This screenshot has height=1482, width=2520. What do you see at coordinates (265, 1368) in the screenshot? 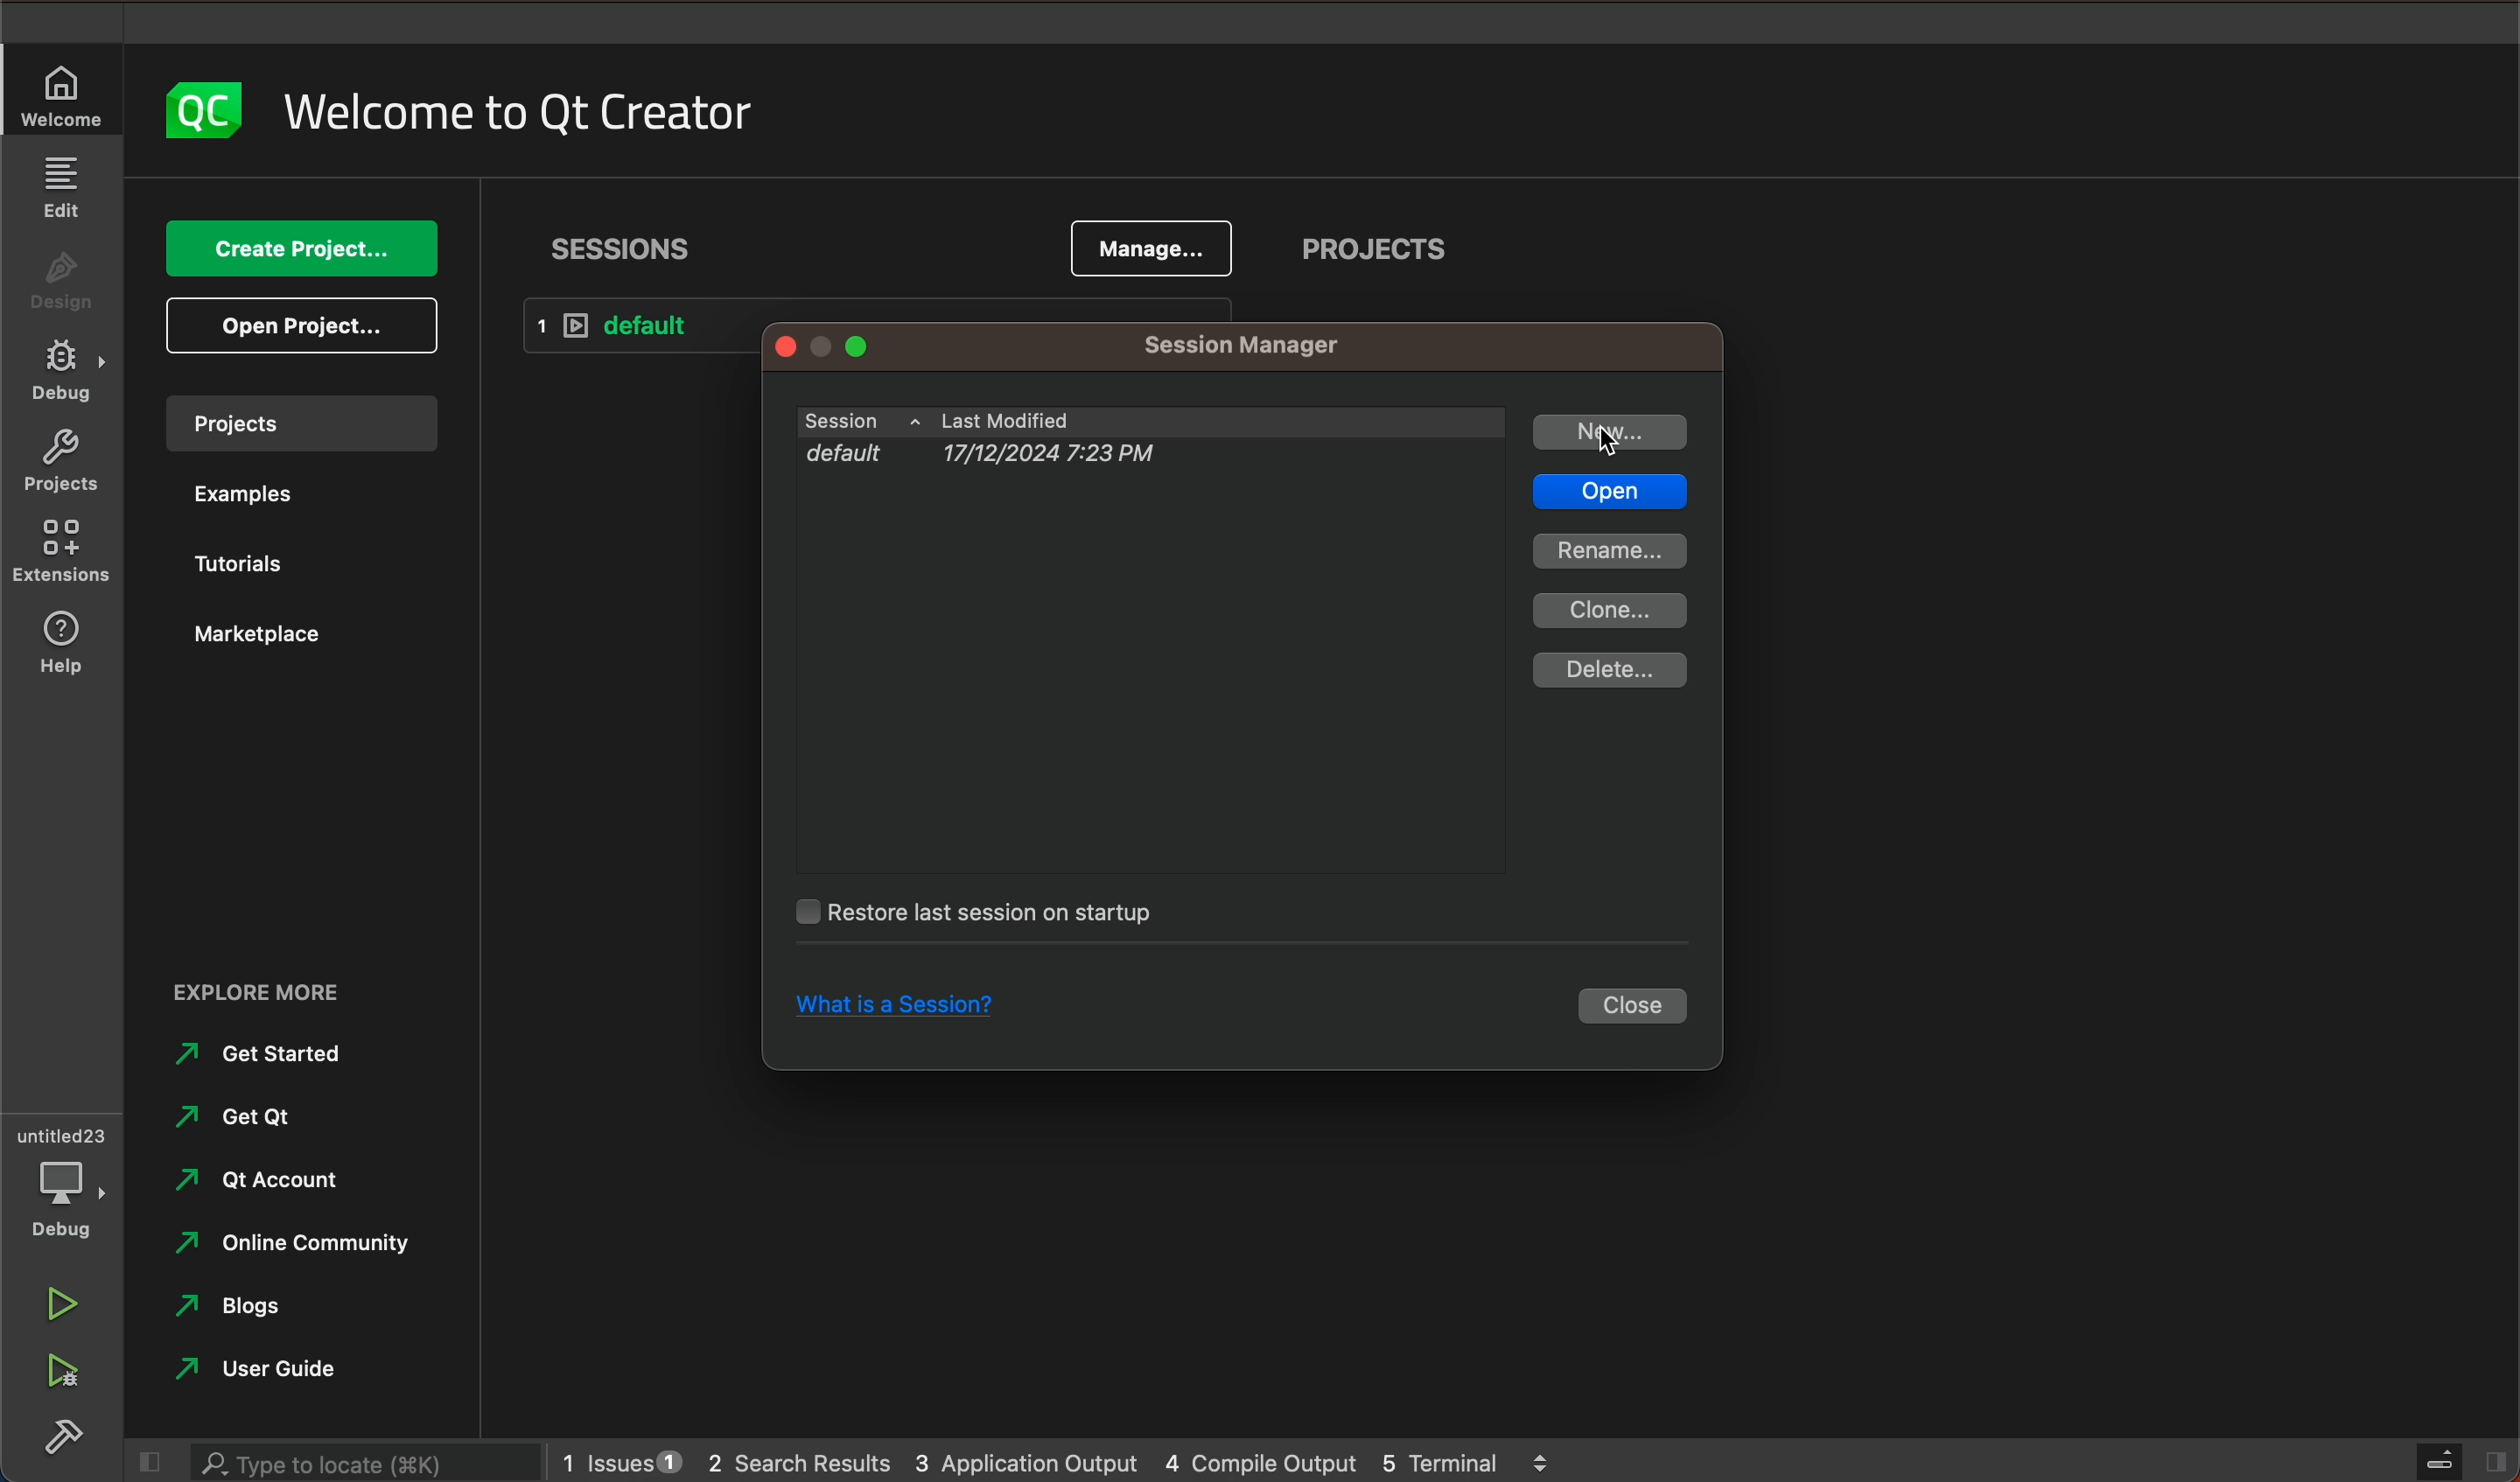
I see `ser guide` at bounding box center [265, 1368].